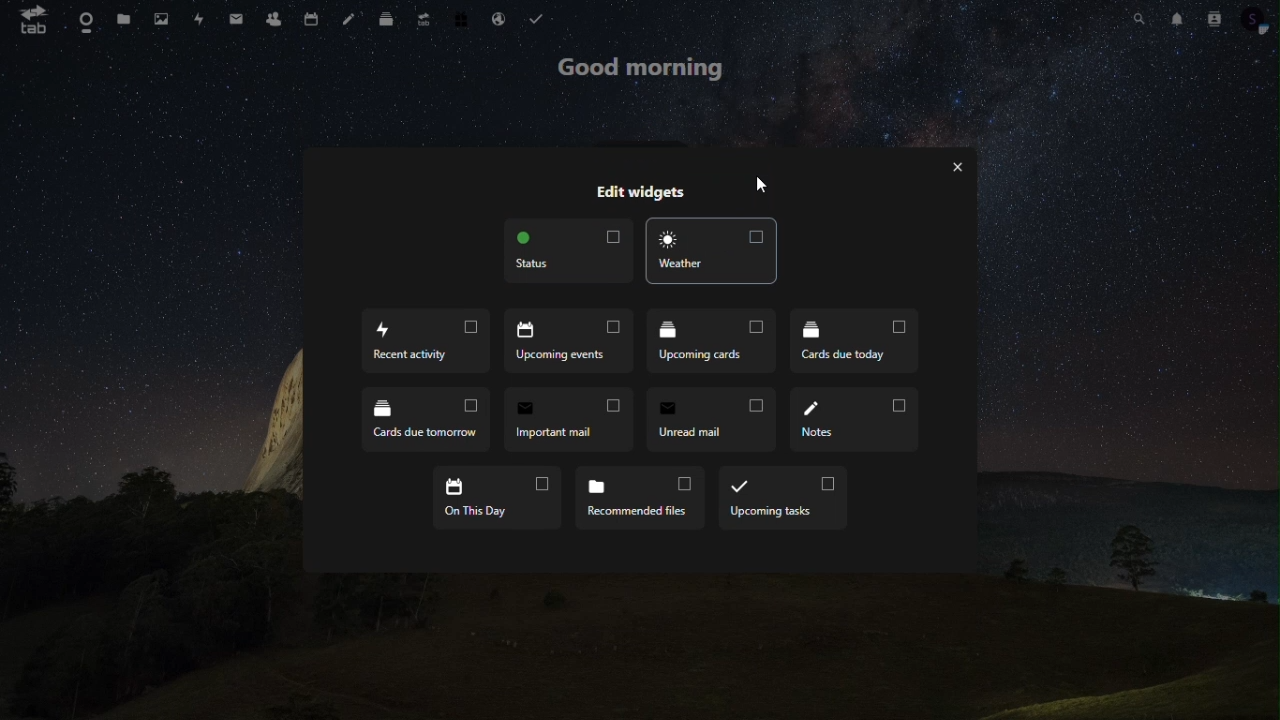 The image size is (1280, 720). I want to click on unread  mail, so click(713, 418).